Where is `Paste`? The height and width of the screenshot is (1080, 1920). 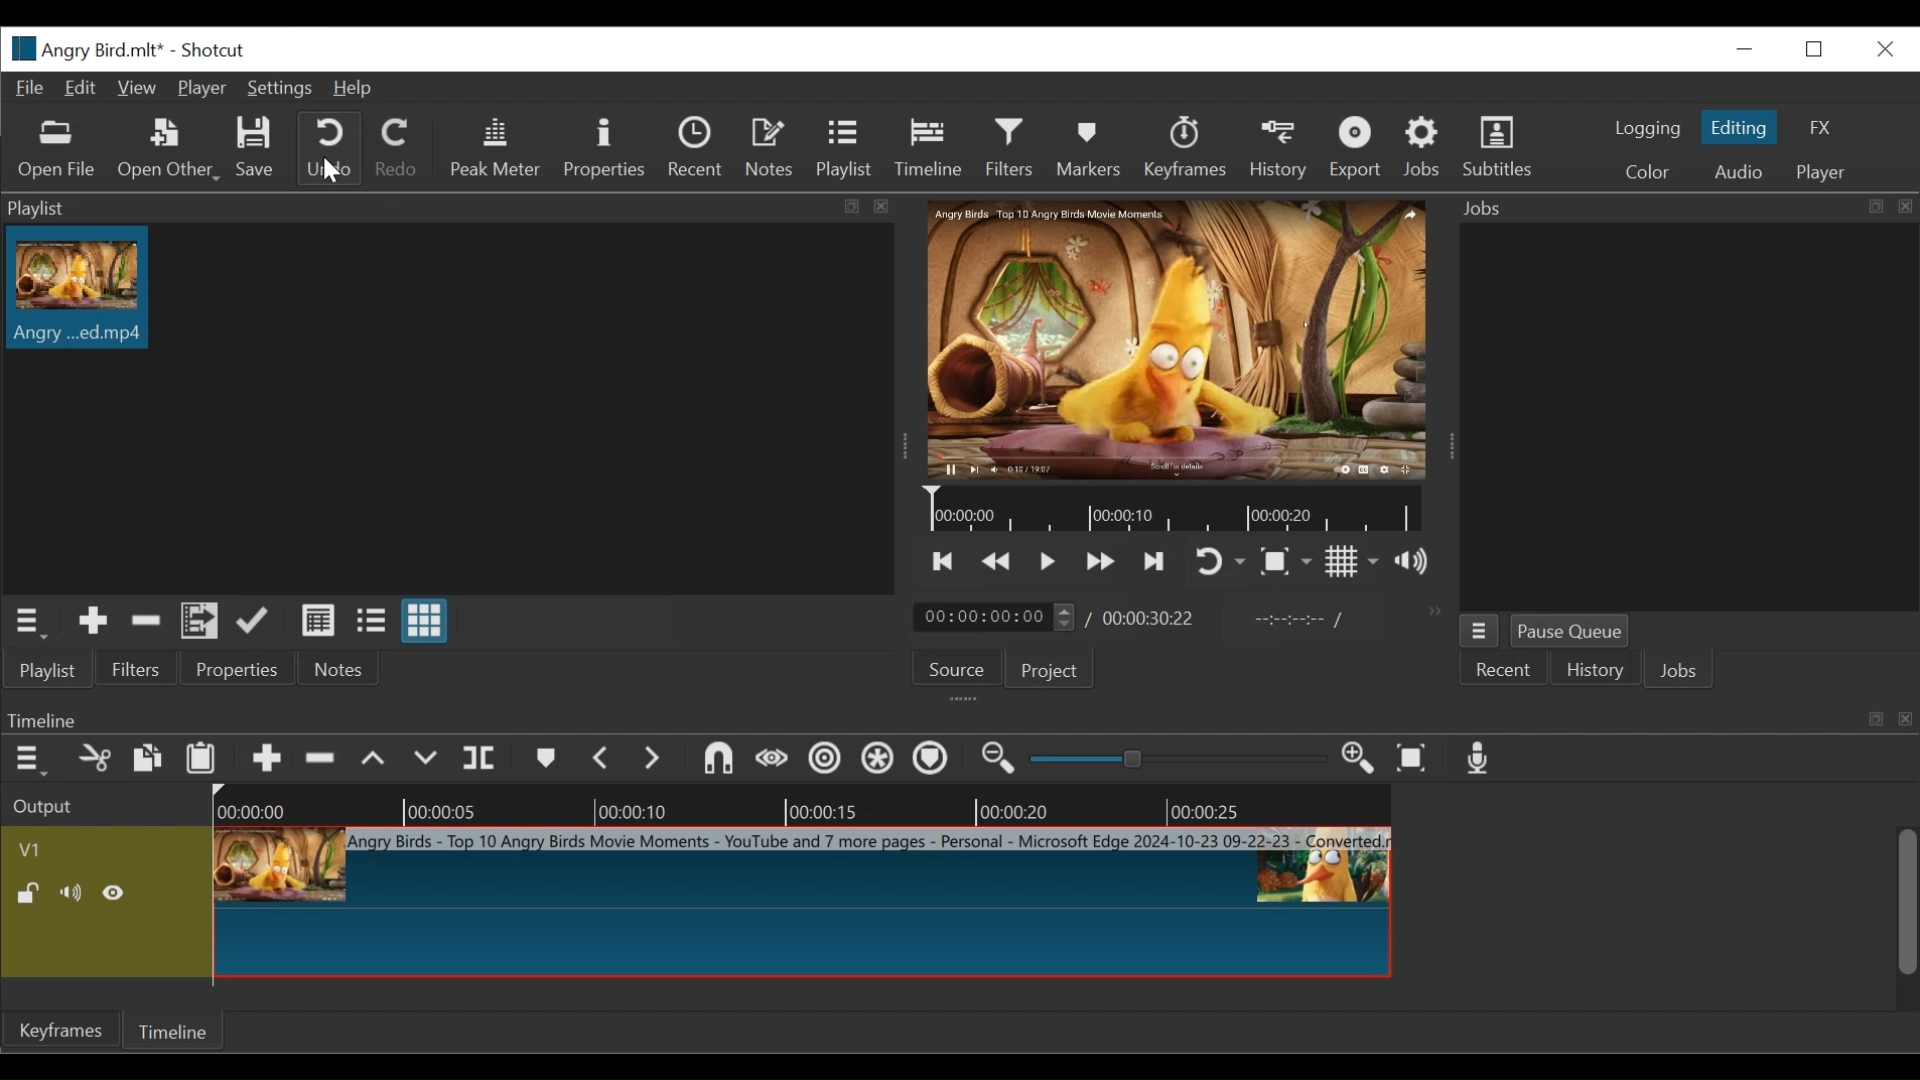
Paste is located at coordinates (201, 761).